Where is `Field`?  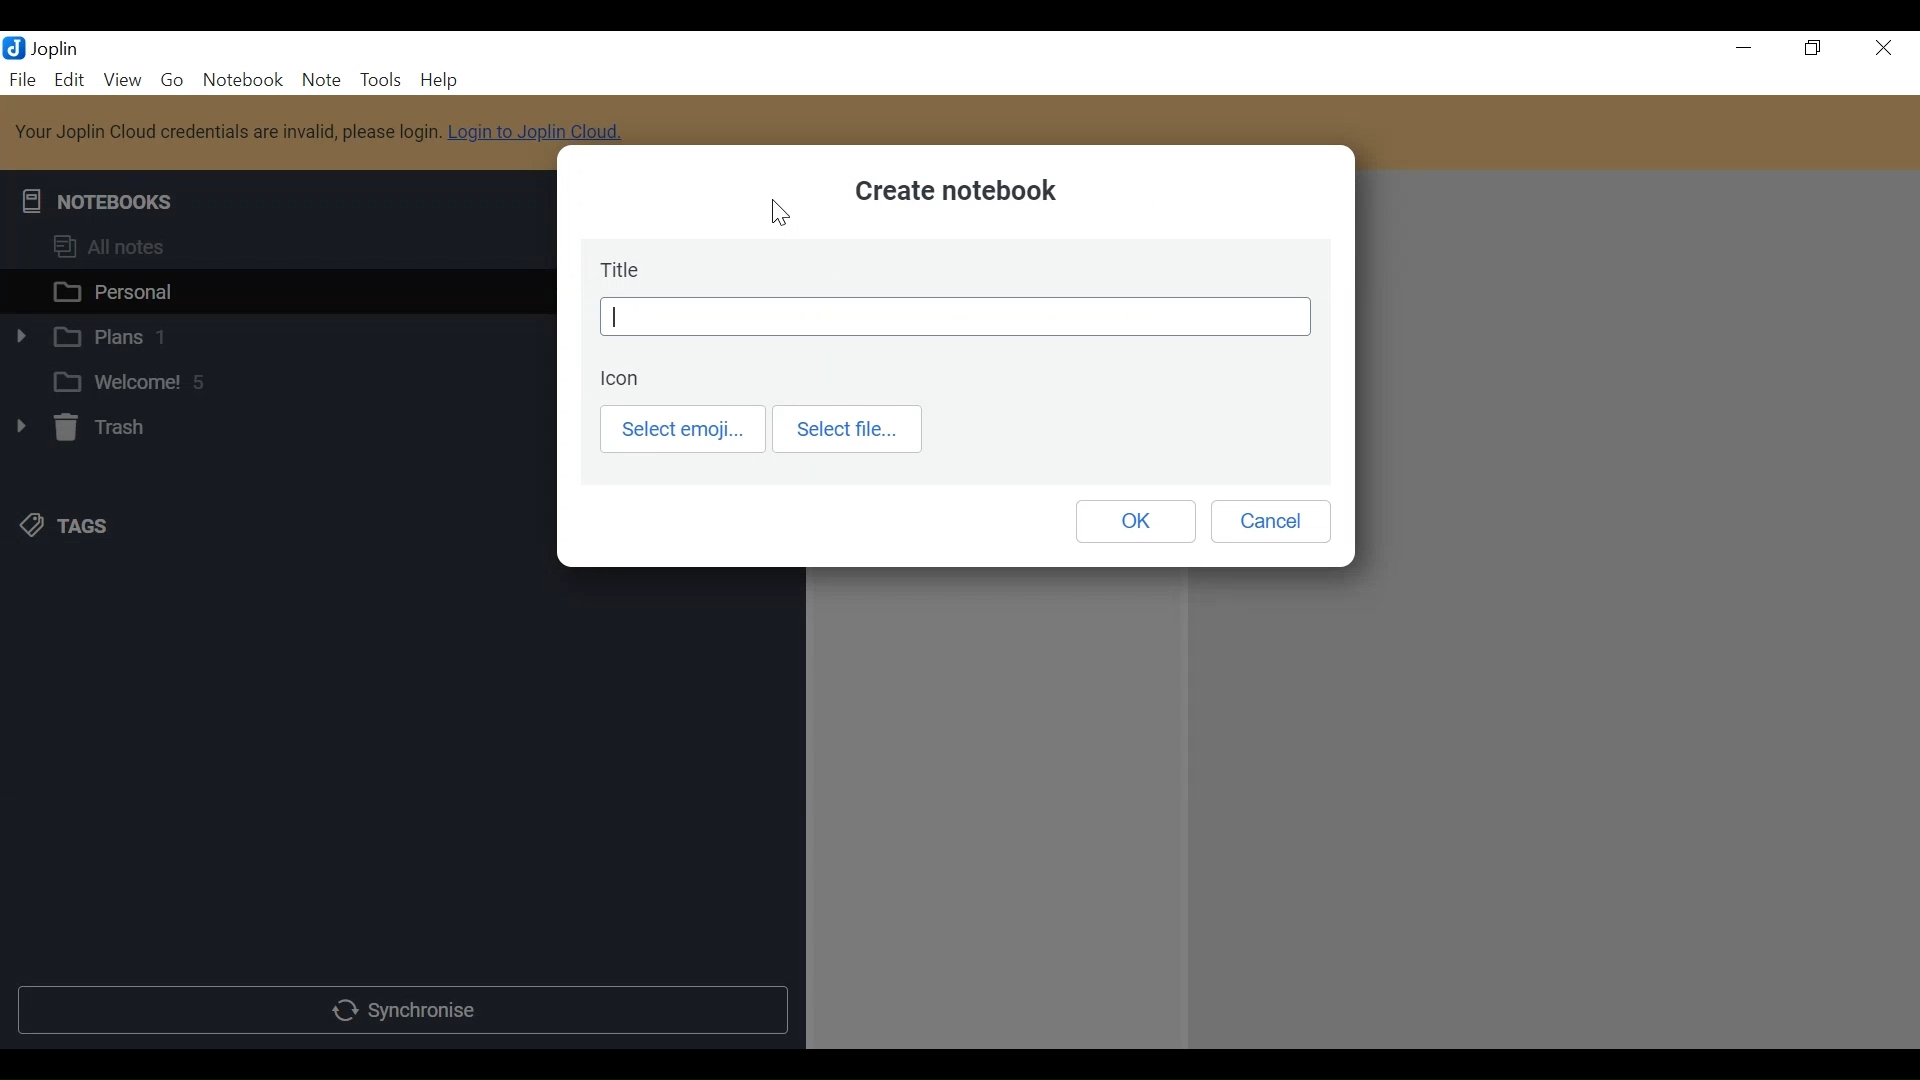 Field is located at coordinates (953, 317).